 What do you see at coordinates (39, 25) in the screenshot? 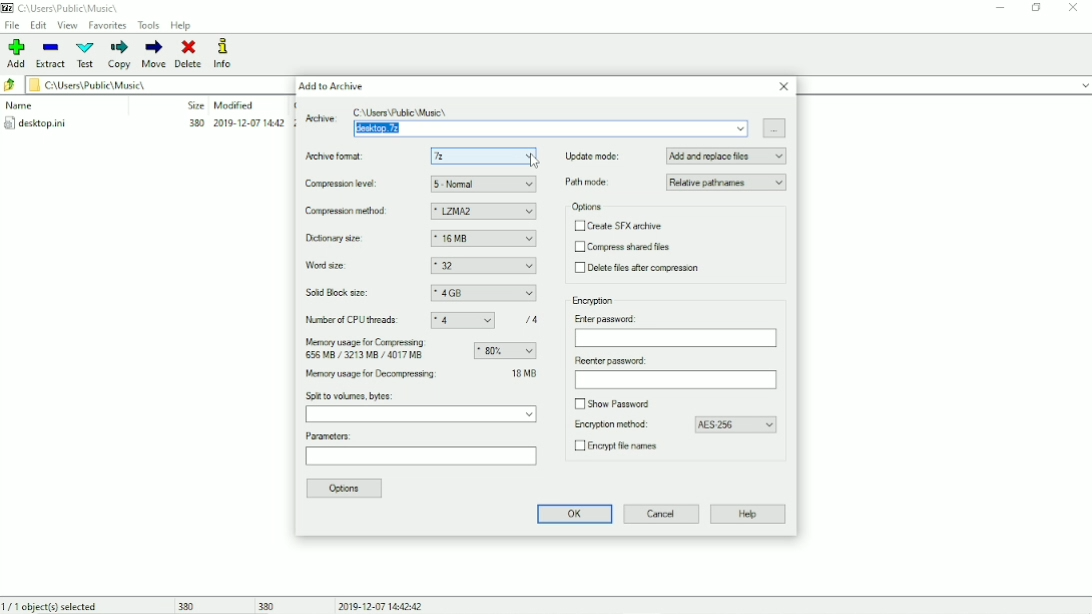
I see `Edit` at bounding box center [39, 25].